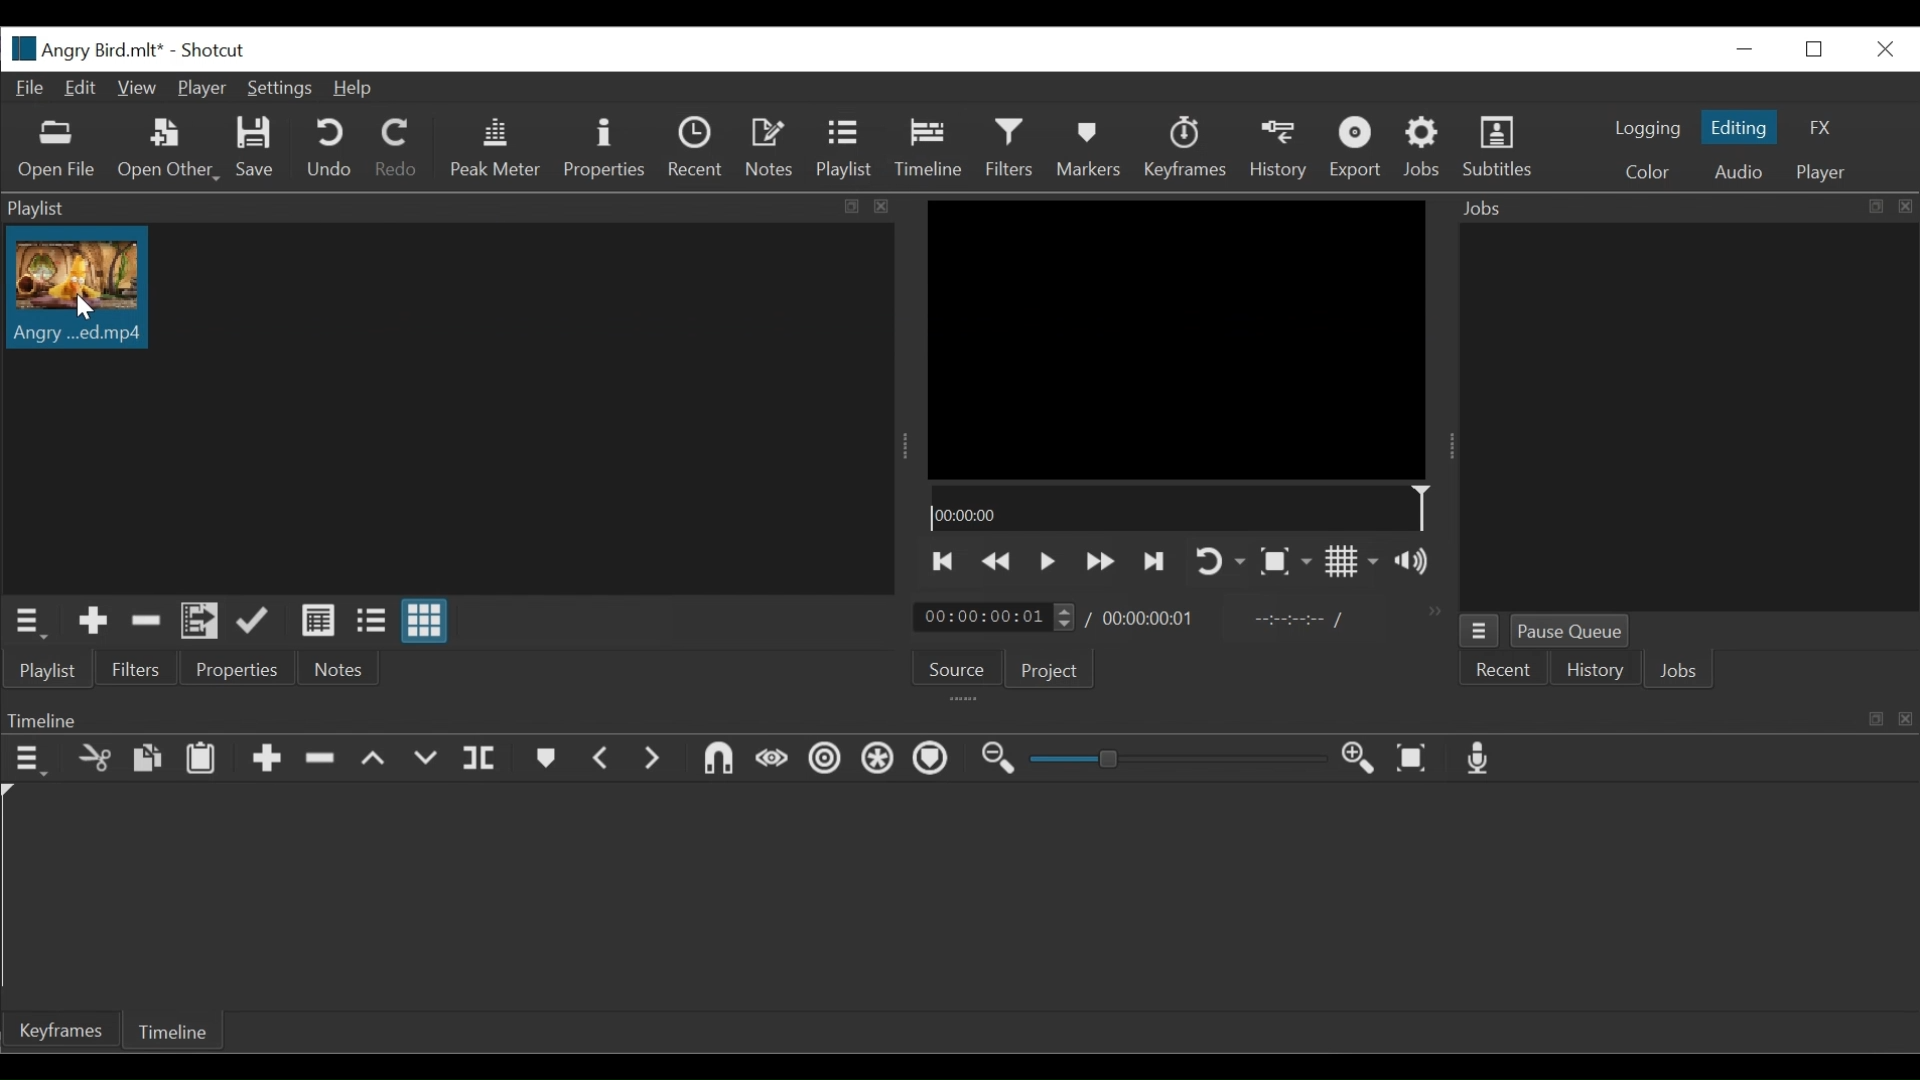  What do you see at coordinates (1817, 48) in the screenshot?
I see `Restore` at bounding box center [1817, 48].